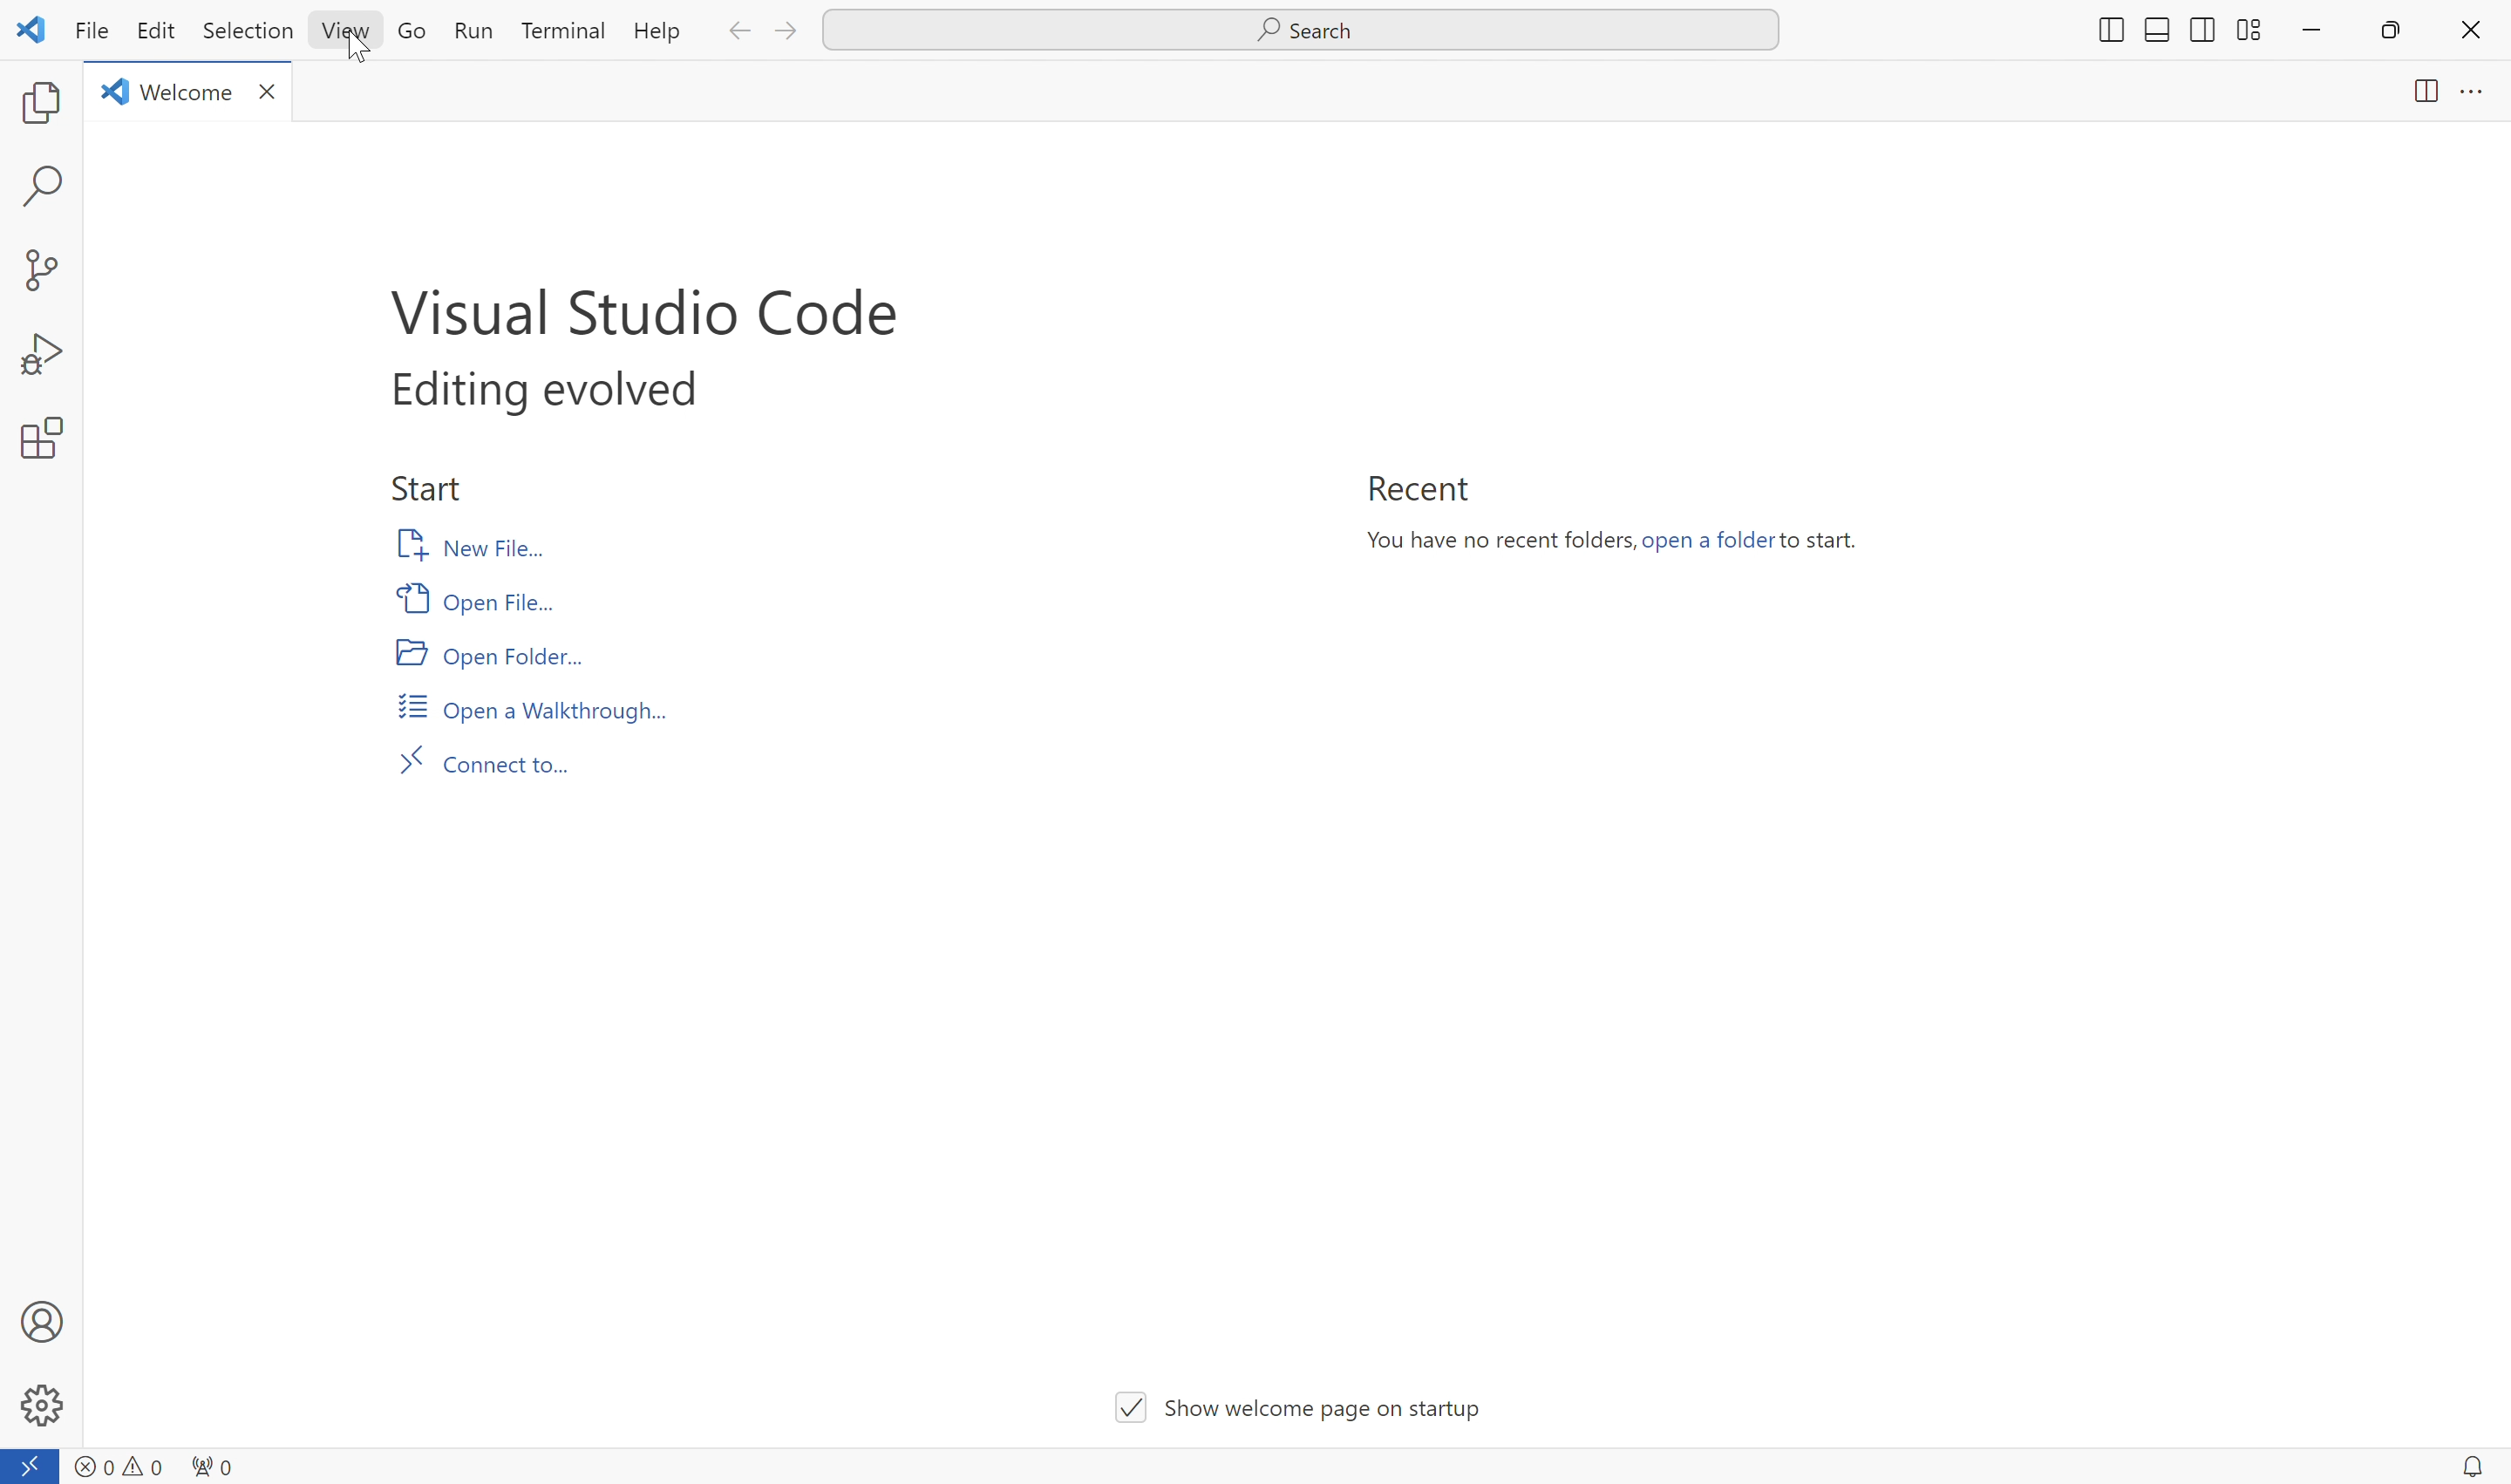  I want to click on Go, so click(414, 35).